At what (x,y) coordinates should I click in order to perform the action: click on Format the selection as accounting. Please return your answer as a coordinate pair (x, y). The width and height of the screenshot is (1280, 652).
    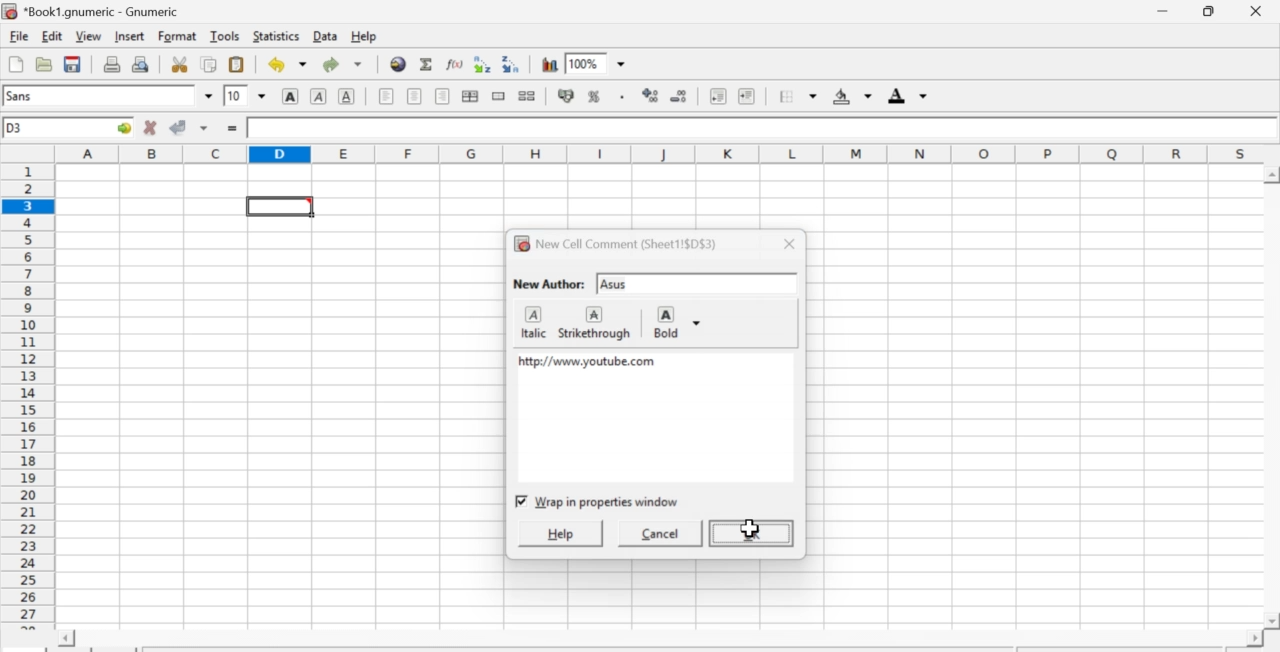
    Looking at the image, I should click on (566, 95).